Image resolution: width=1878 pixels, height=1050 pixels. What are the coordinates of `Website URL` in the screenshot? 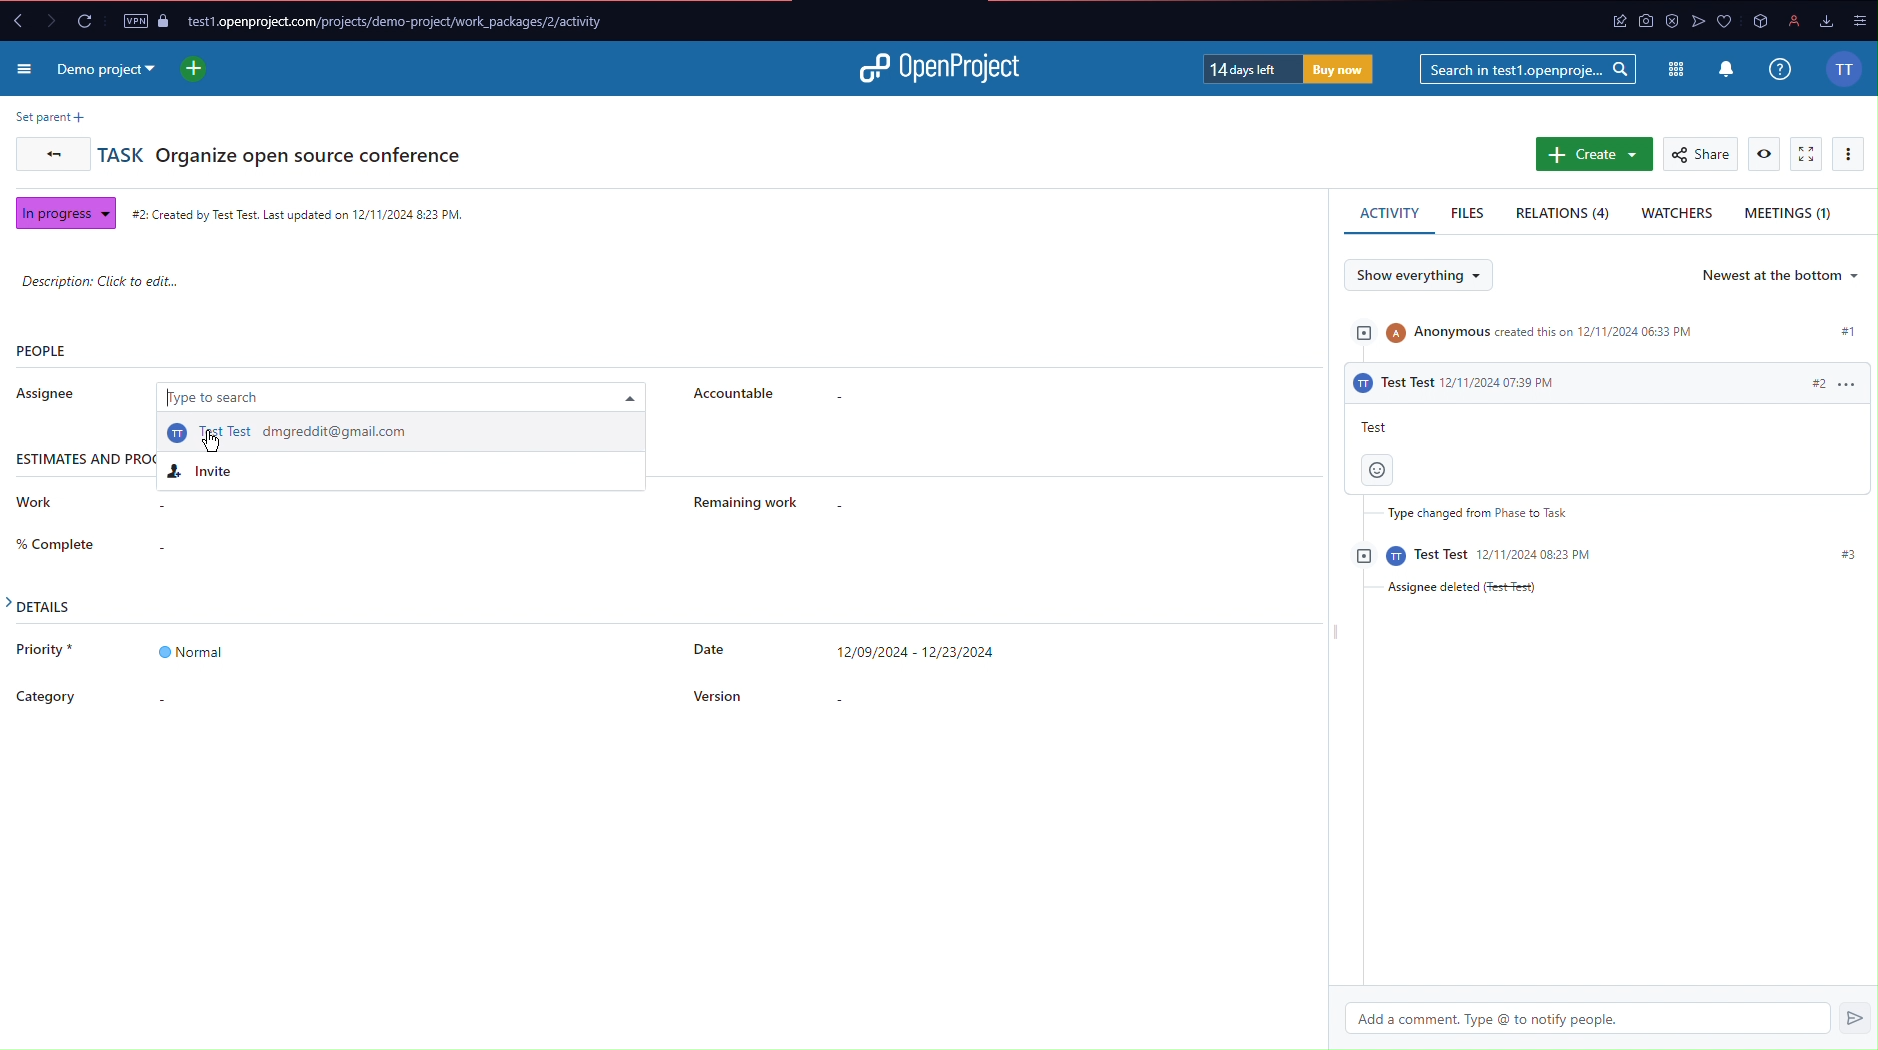 It's located at (405, 23).